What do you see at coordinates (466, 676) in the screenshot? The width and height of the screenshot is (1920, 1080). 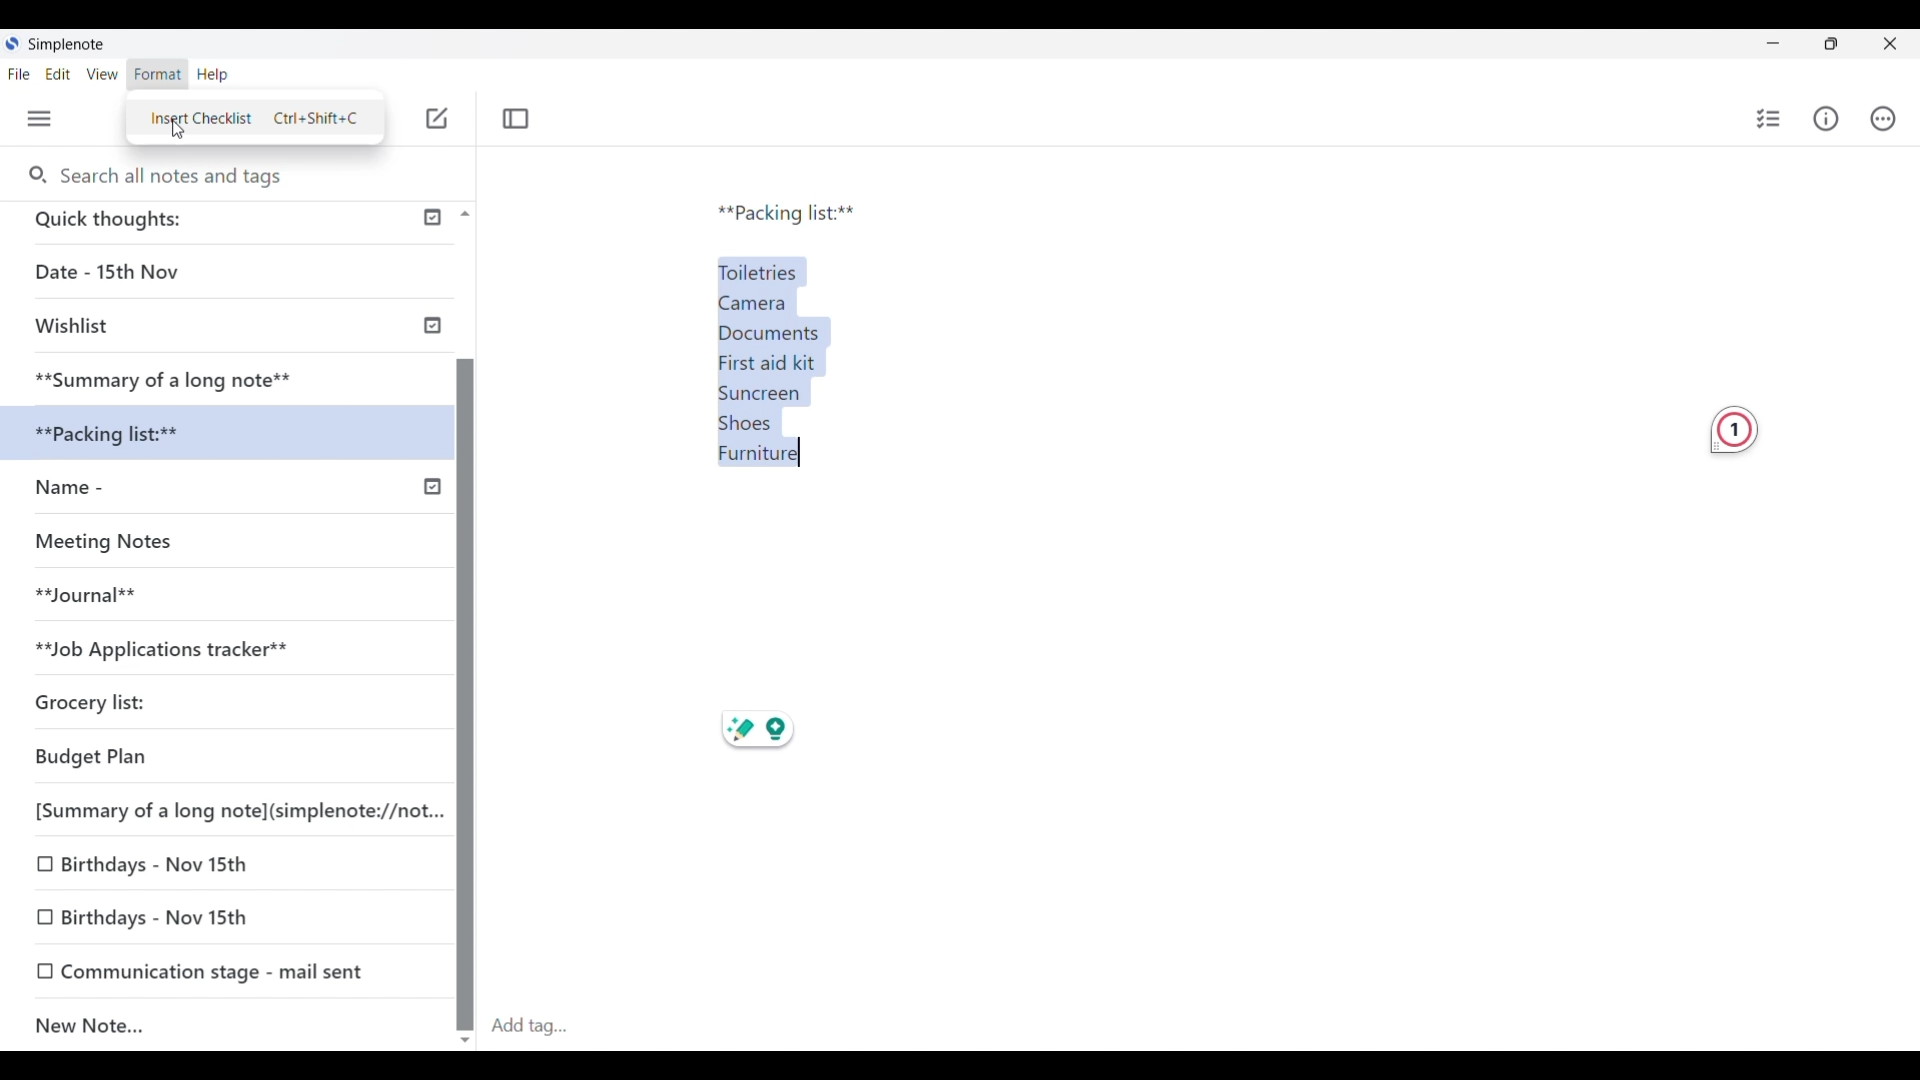 I see `Vertical slide bar for left panel` at bounding box center [466, 676].